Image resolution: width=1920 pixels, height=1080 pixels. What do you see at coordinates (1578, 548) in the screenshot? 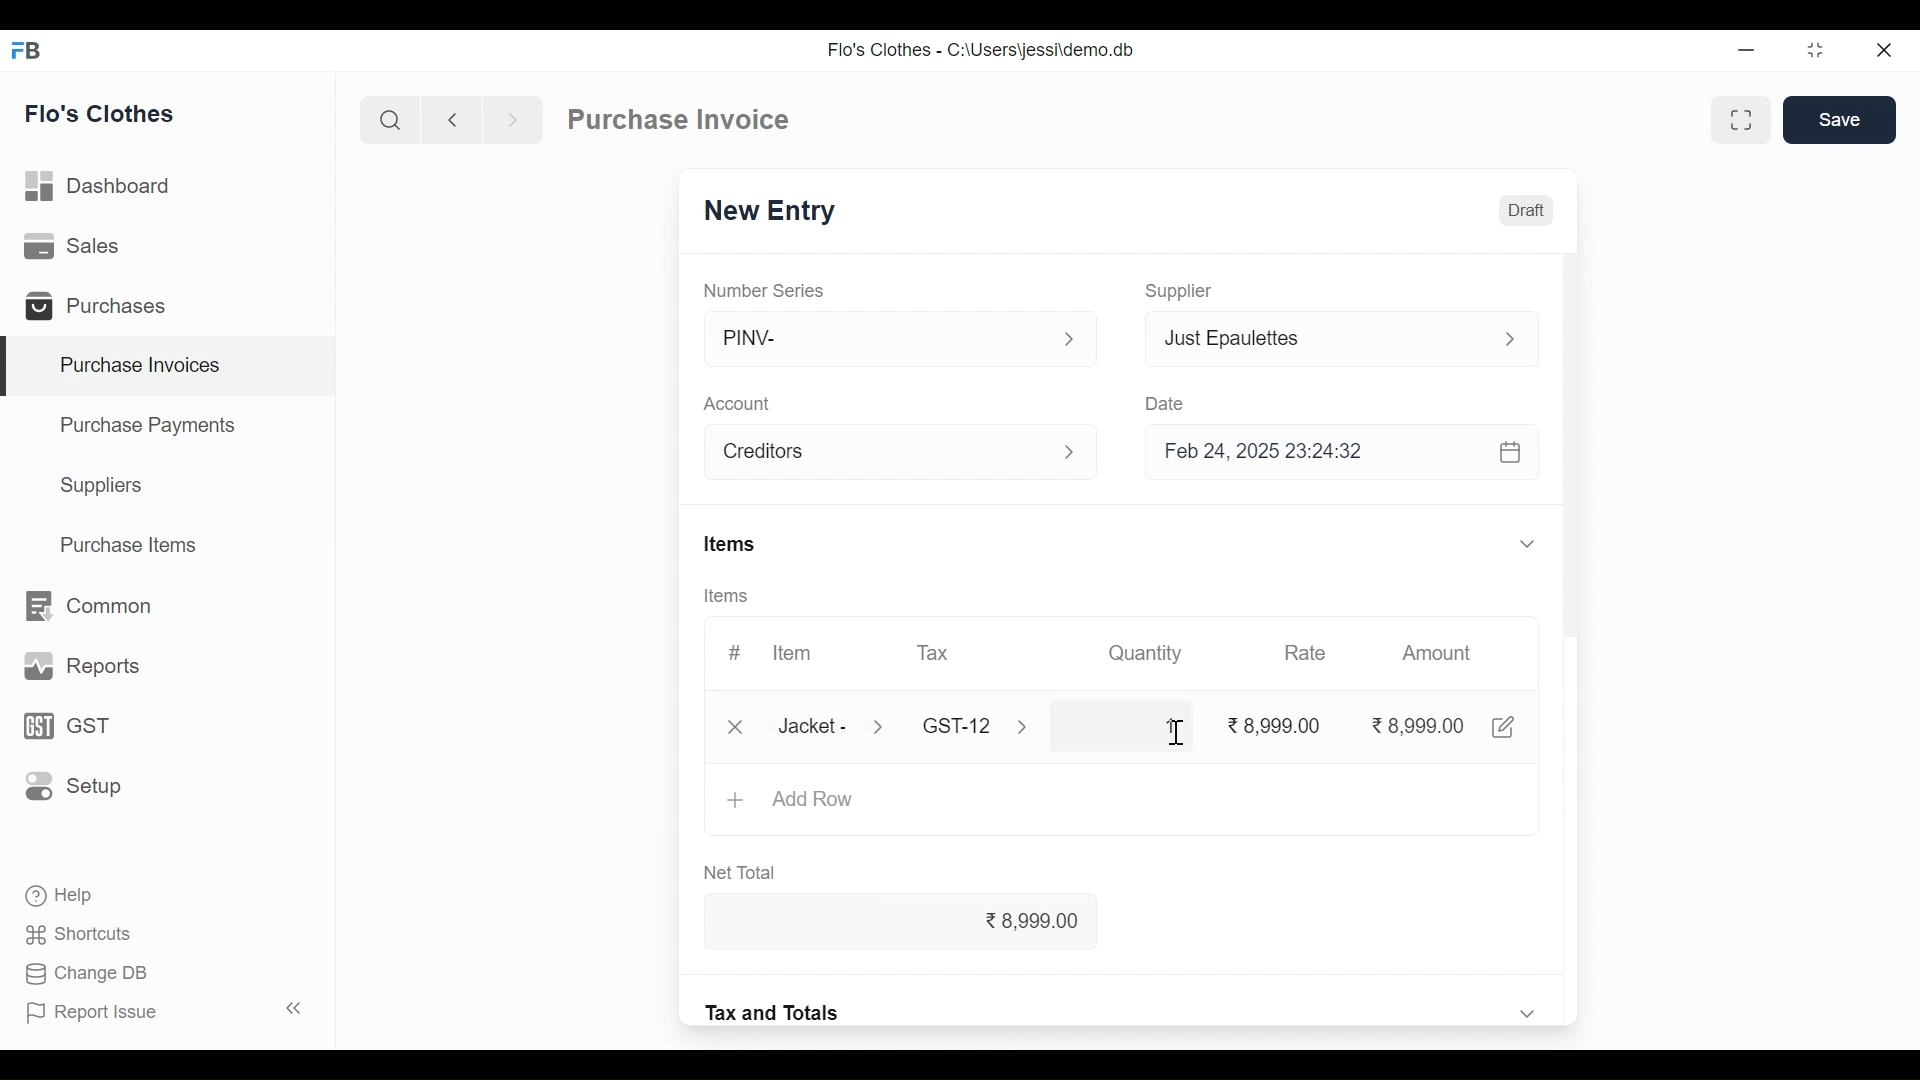
I see `Vertical Scroll bar` at bounding box center [1578, 548].